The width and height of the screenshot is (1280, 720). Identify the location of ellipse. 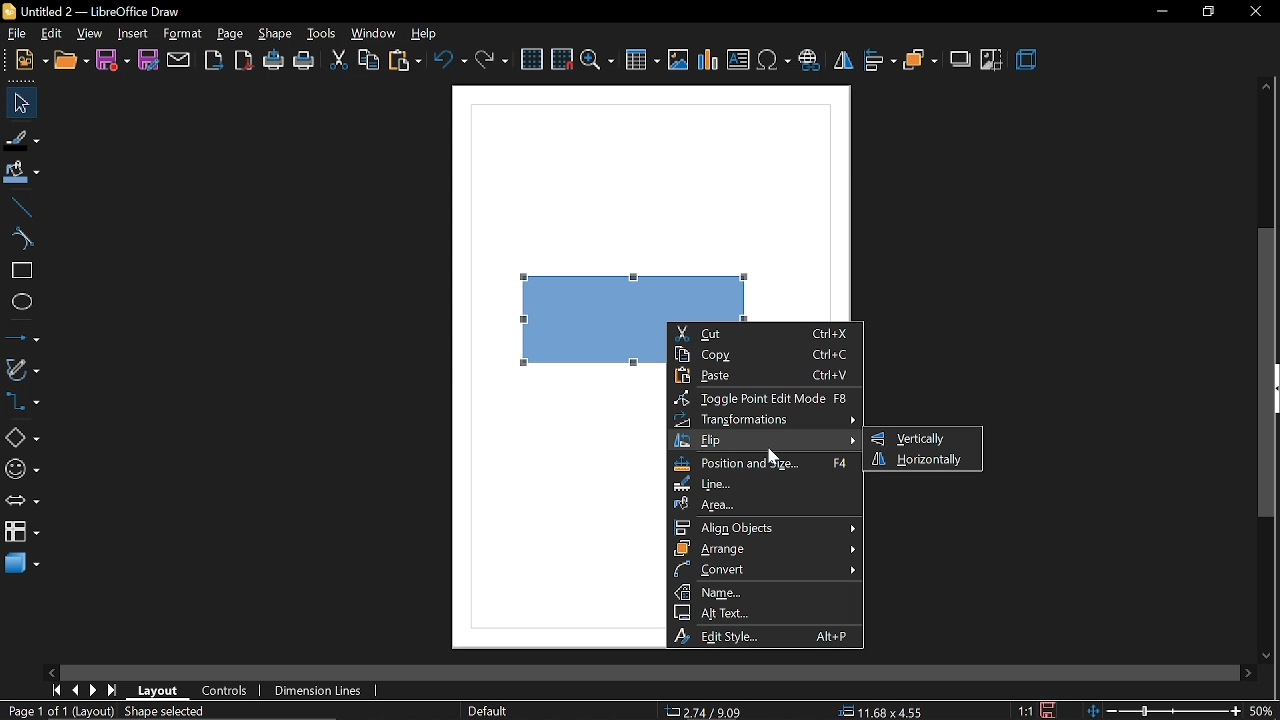
(21, 304).